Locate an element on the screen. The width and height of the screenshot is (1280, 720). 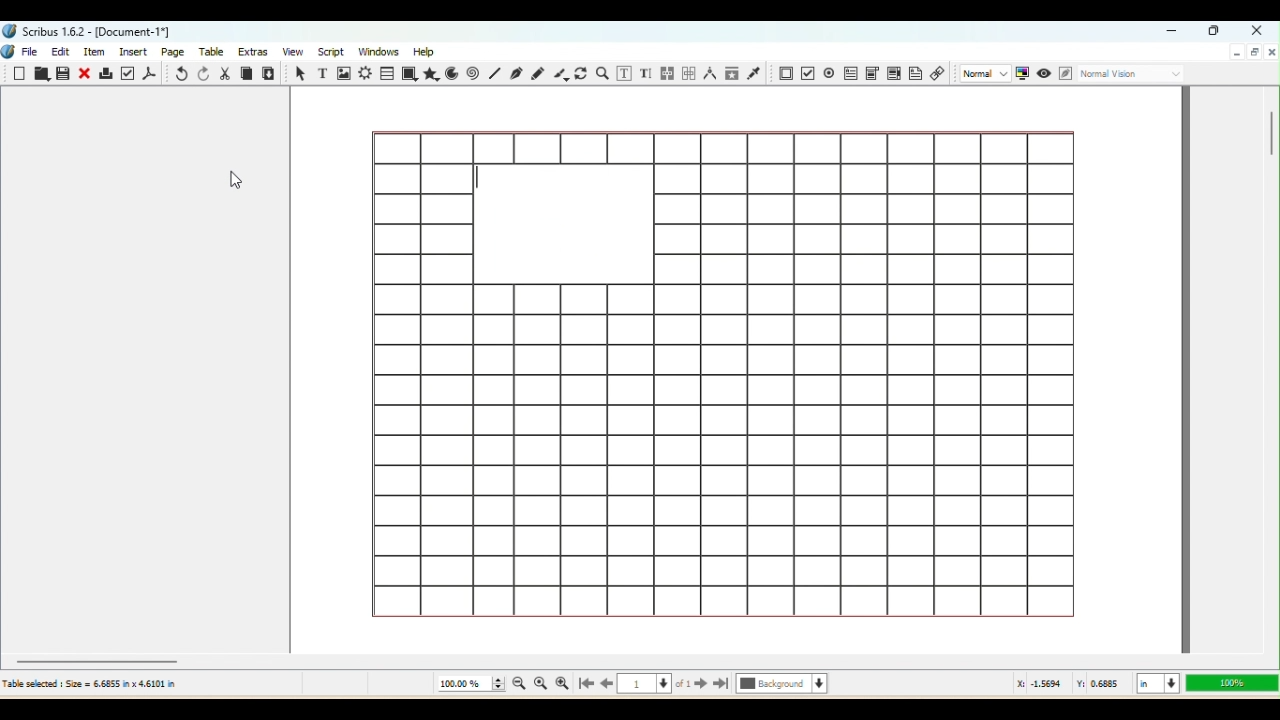
Spiral is located at coordinates (475, 74).